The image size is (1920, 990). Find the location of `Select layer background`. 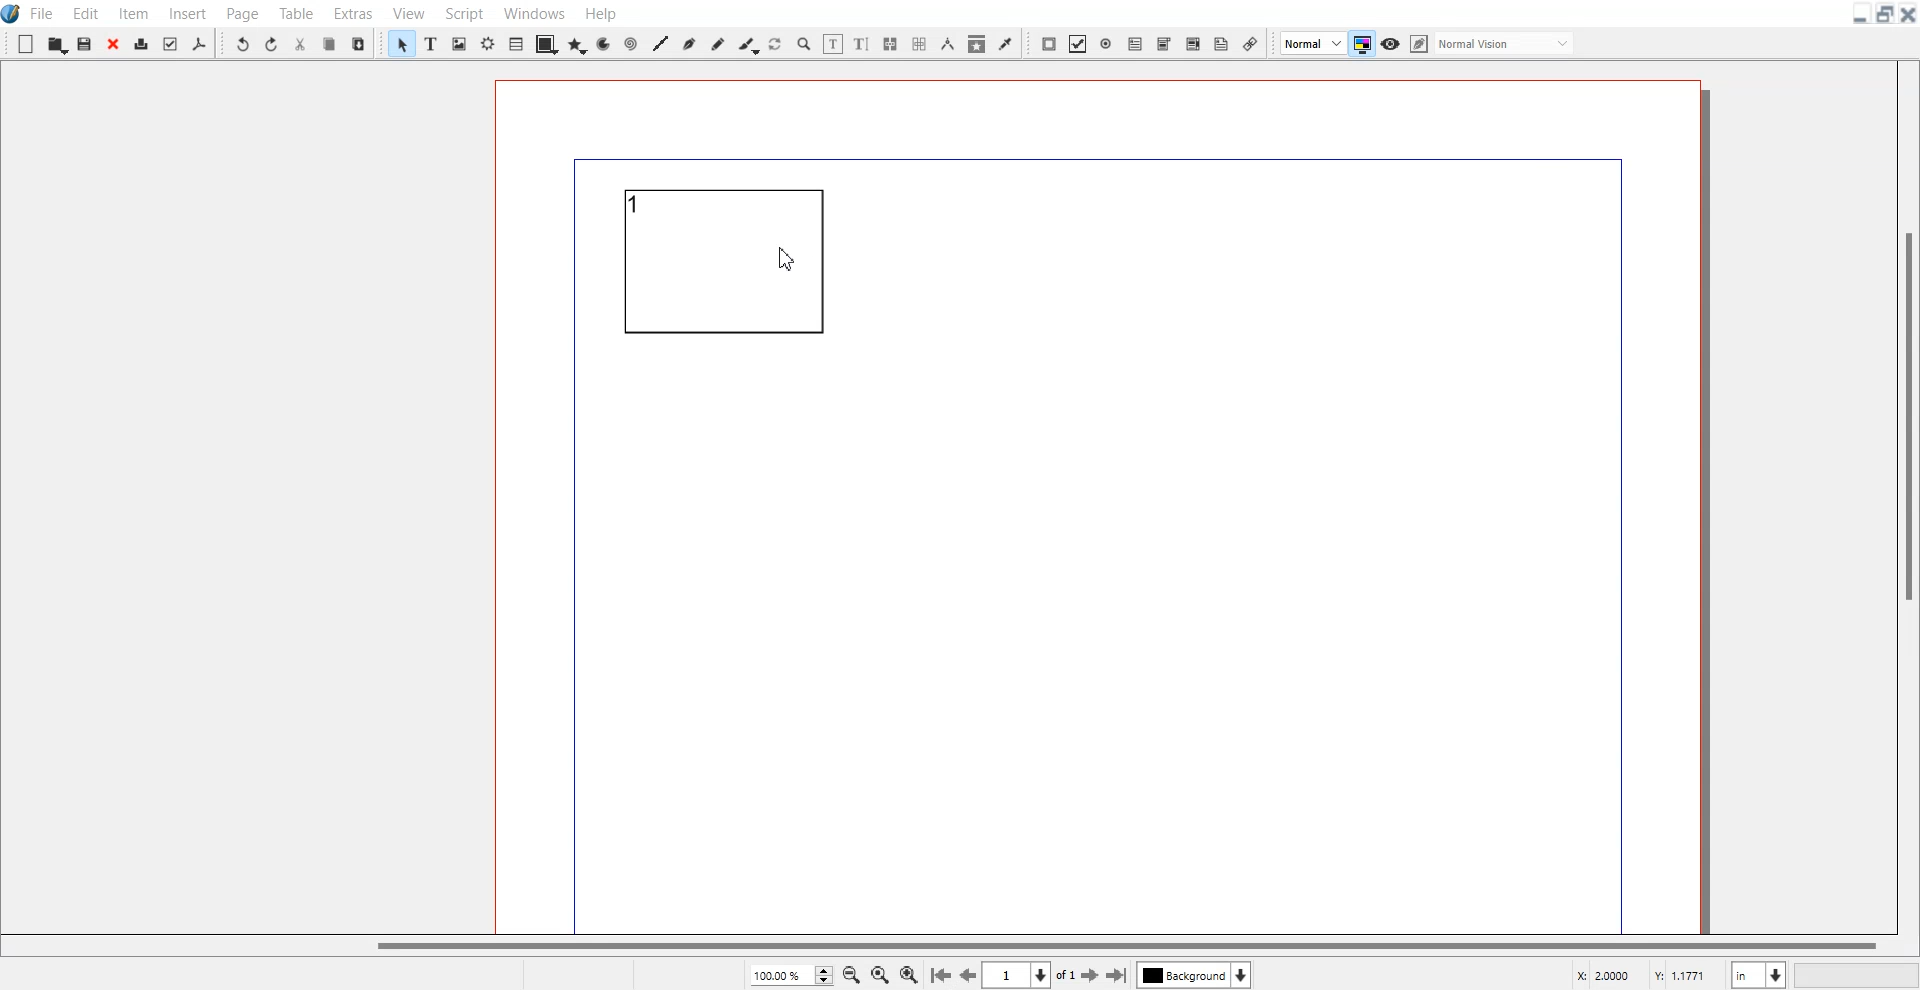

Select layer background is located at coordinates (1193, 975).